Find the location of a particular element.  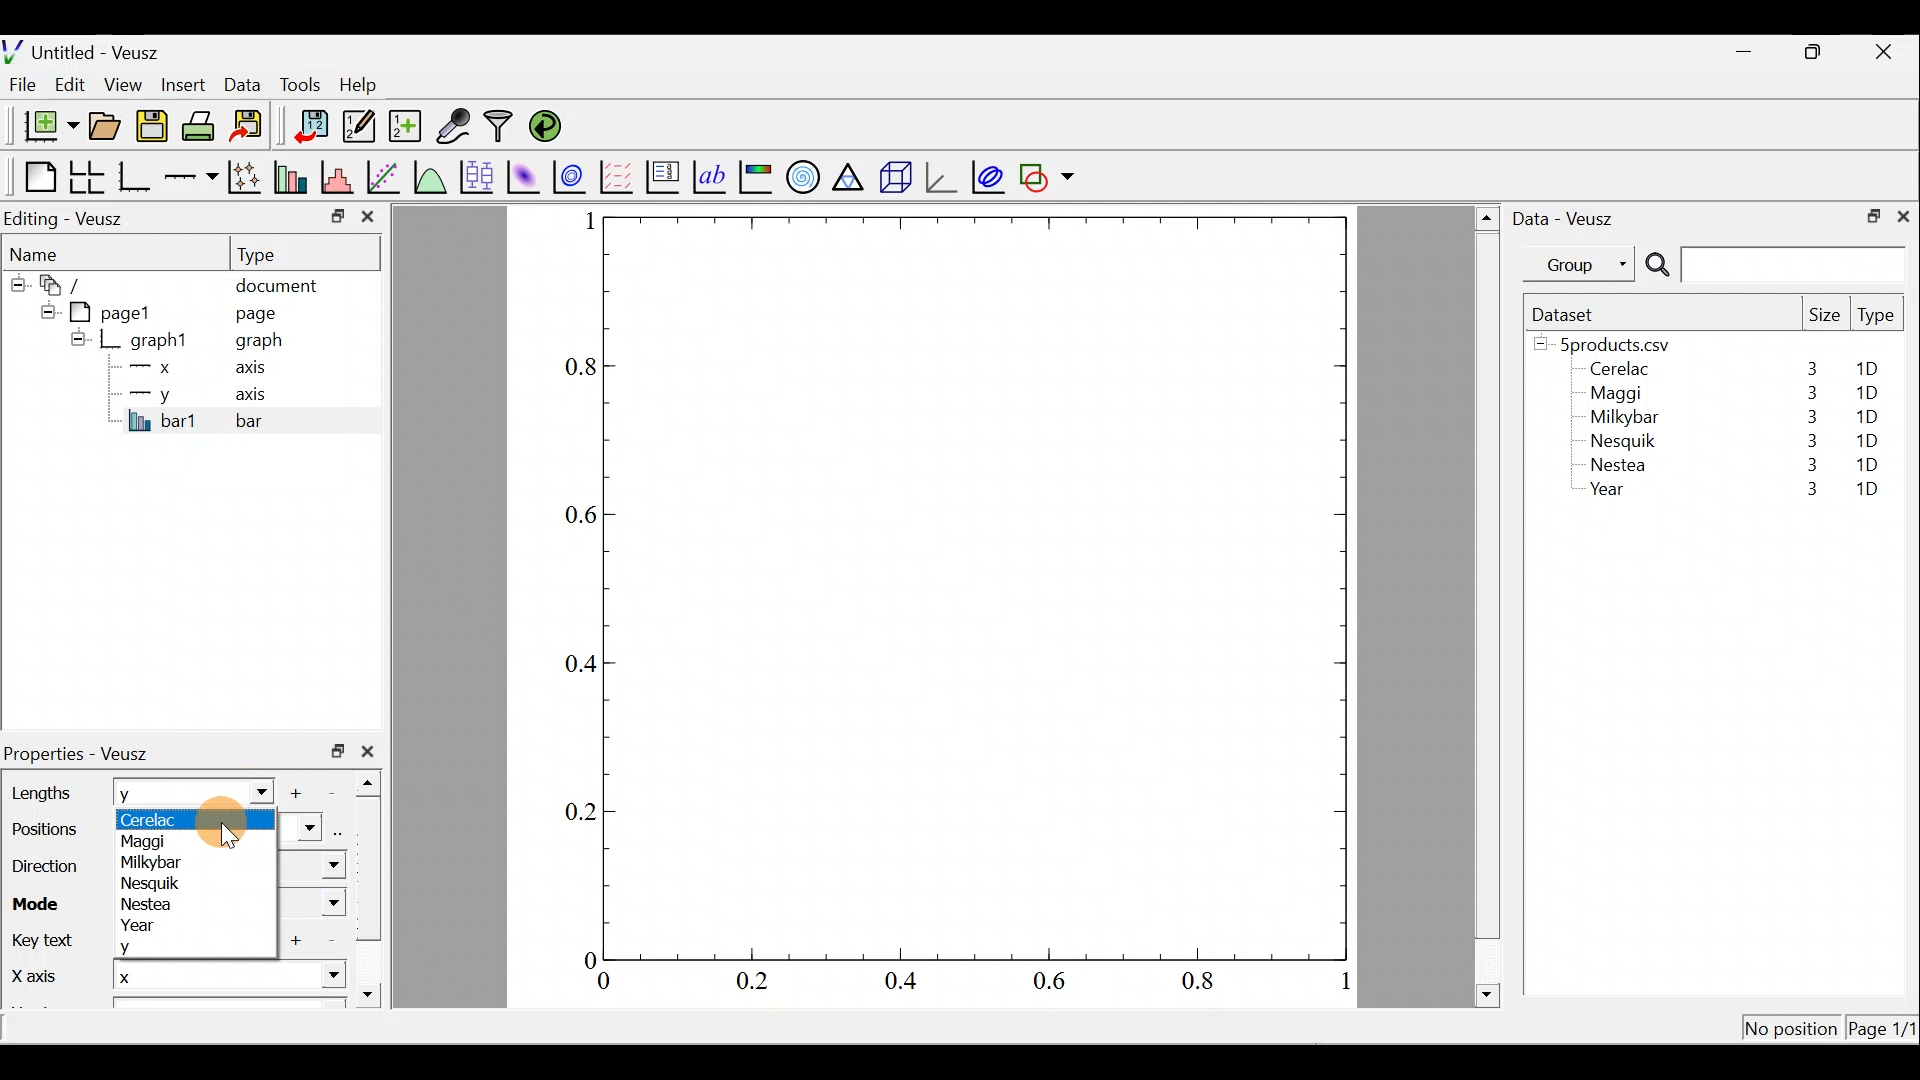

Add an axis to the plot is located at coordinates (195, 177).